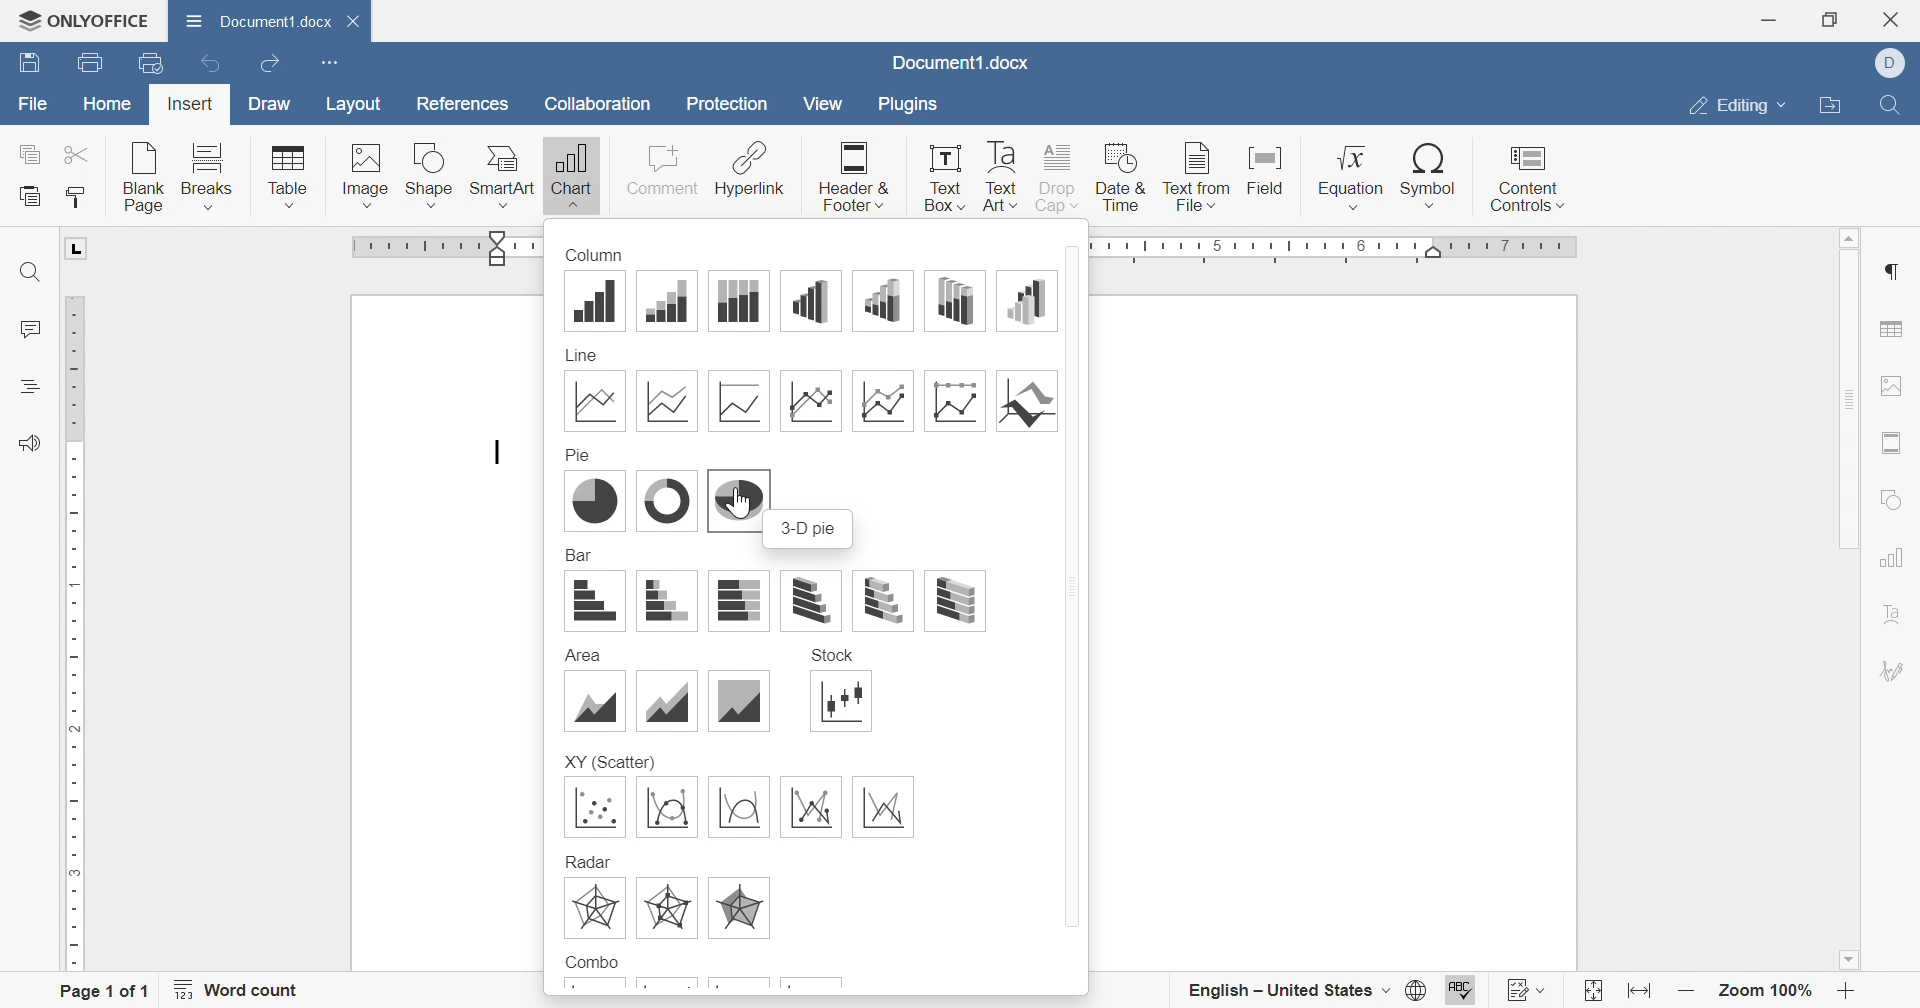 The width and height of the screenshot is (1920, 1008). Describe the element at coordinates (1027, 399) in the screenshot. I see `3 D lines` at that location.